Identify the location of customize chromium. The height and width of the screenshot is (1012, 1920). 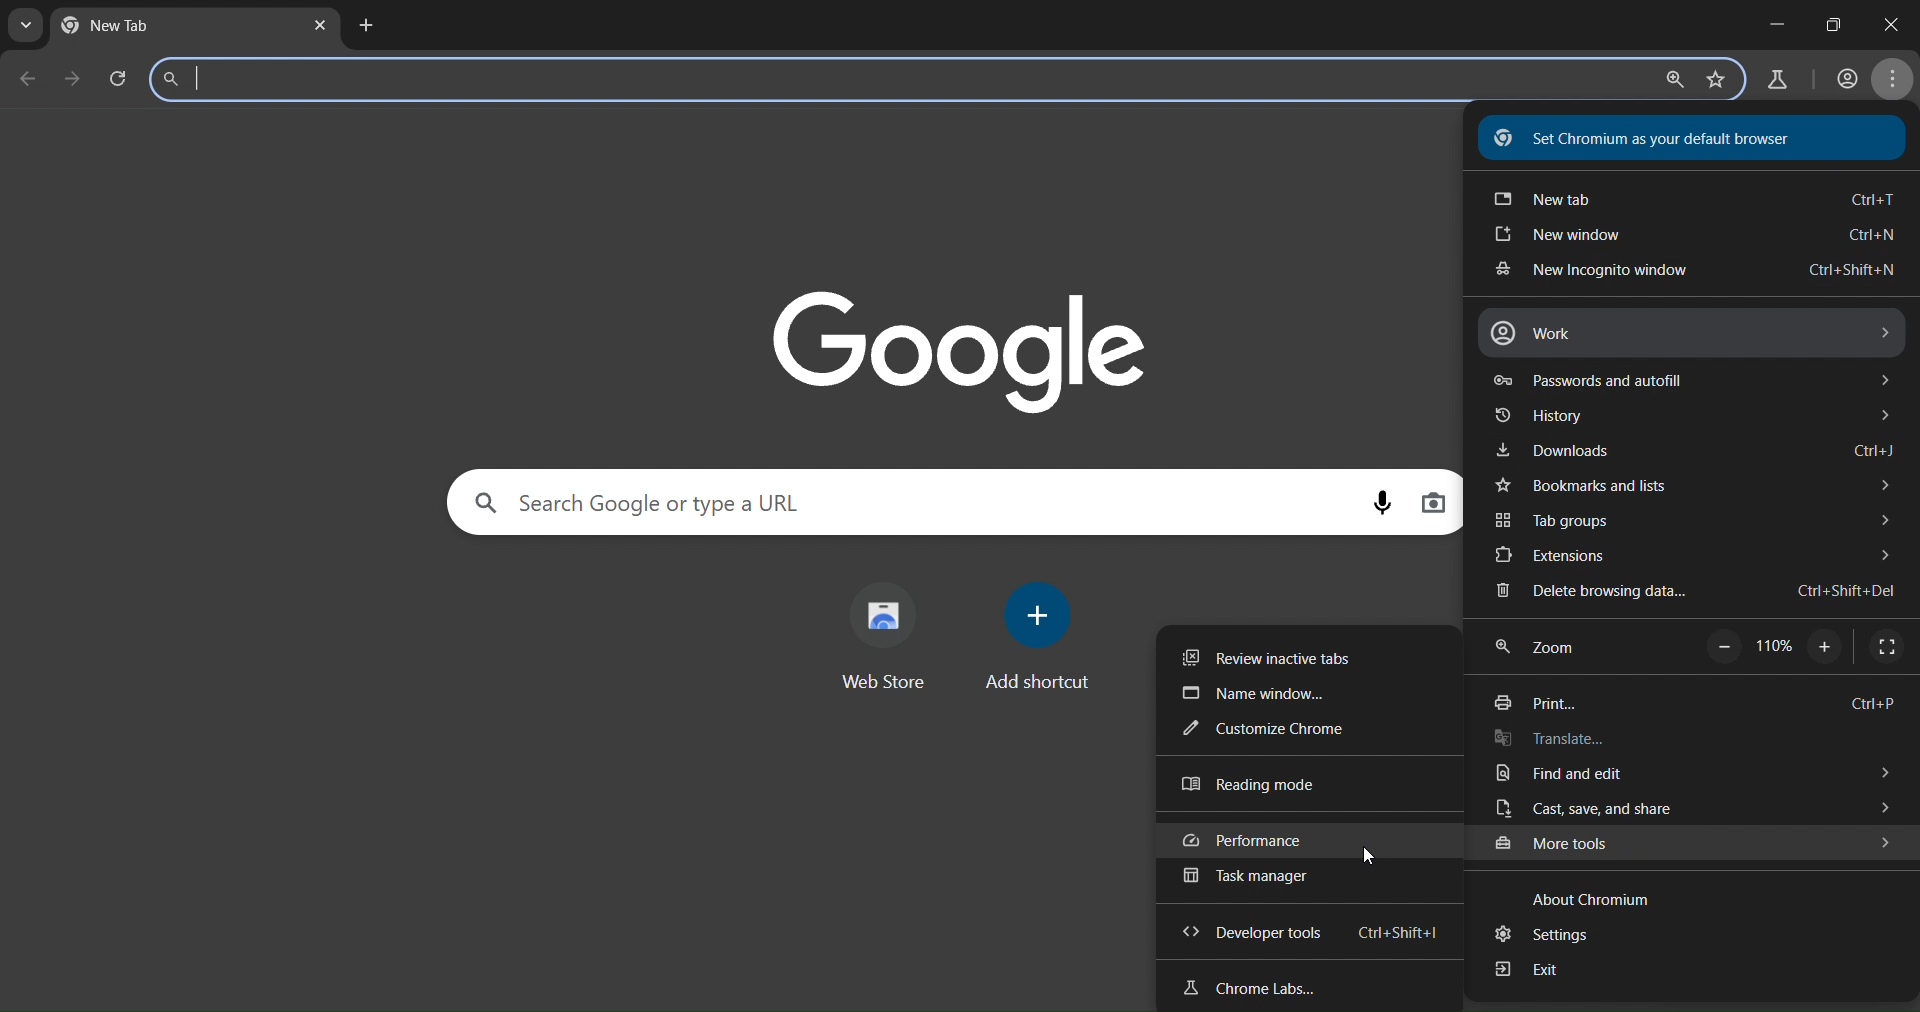
(1291, 728).